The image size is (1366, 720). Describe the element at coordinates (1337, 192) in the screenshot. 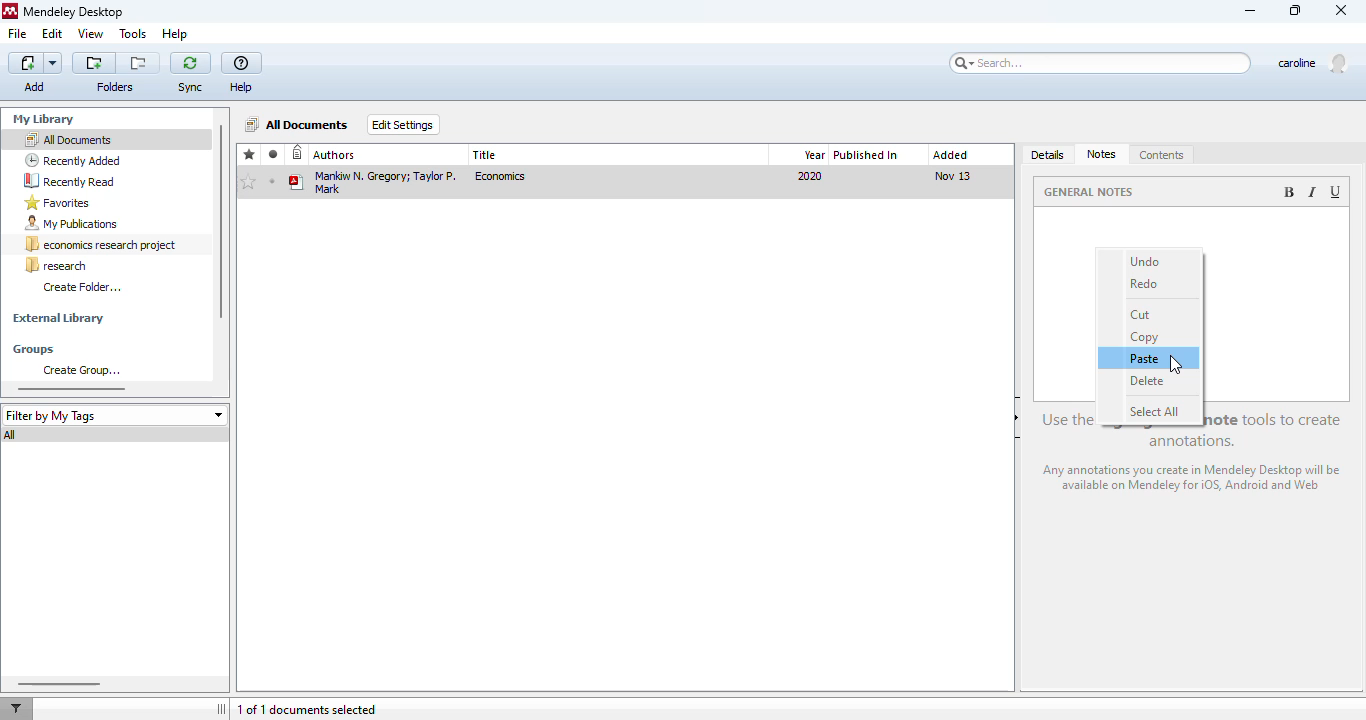

I see `underlined` at that location.